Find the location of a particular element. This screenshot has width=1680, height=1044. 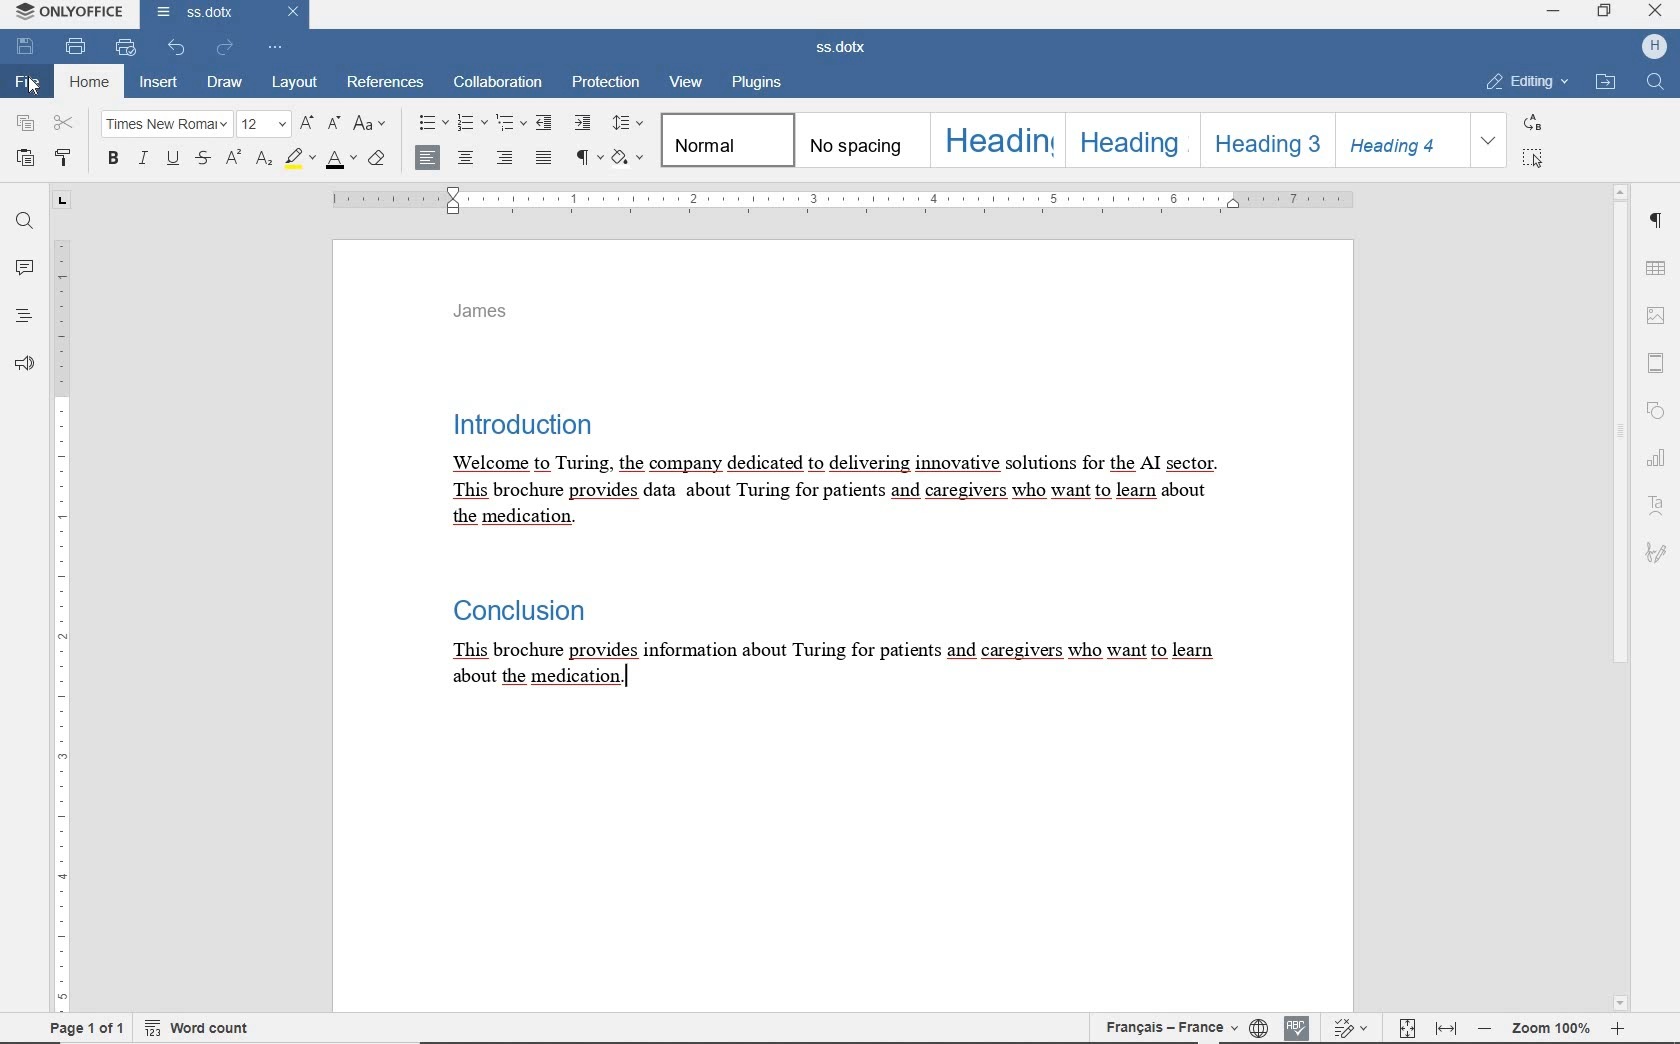

SIGNATURE is located at coordinates (1658, 553).